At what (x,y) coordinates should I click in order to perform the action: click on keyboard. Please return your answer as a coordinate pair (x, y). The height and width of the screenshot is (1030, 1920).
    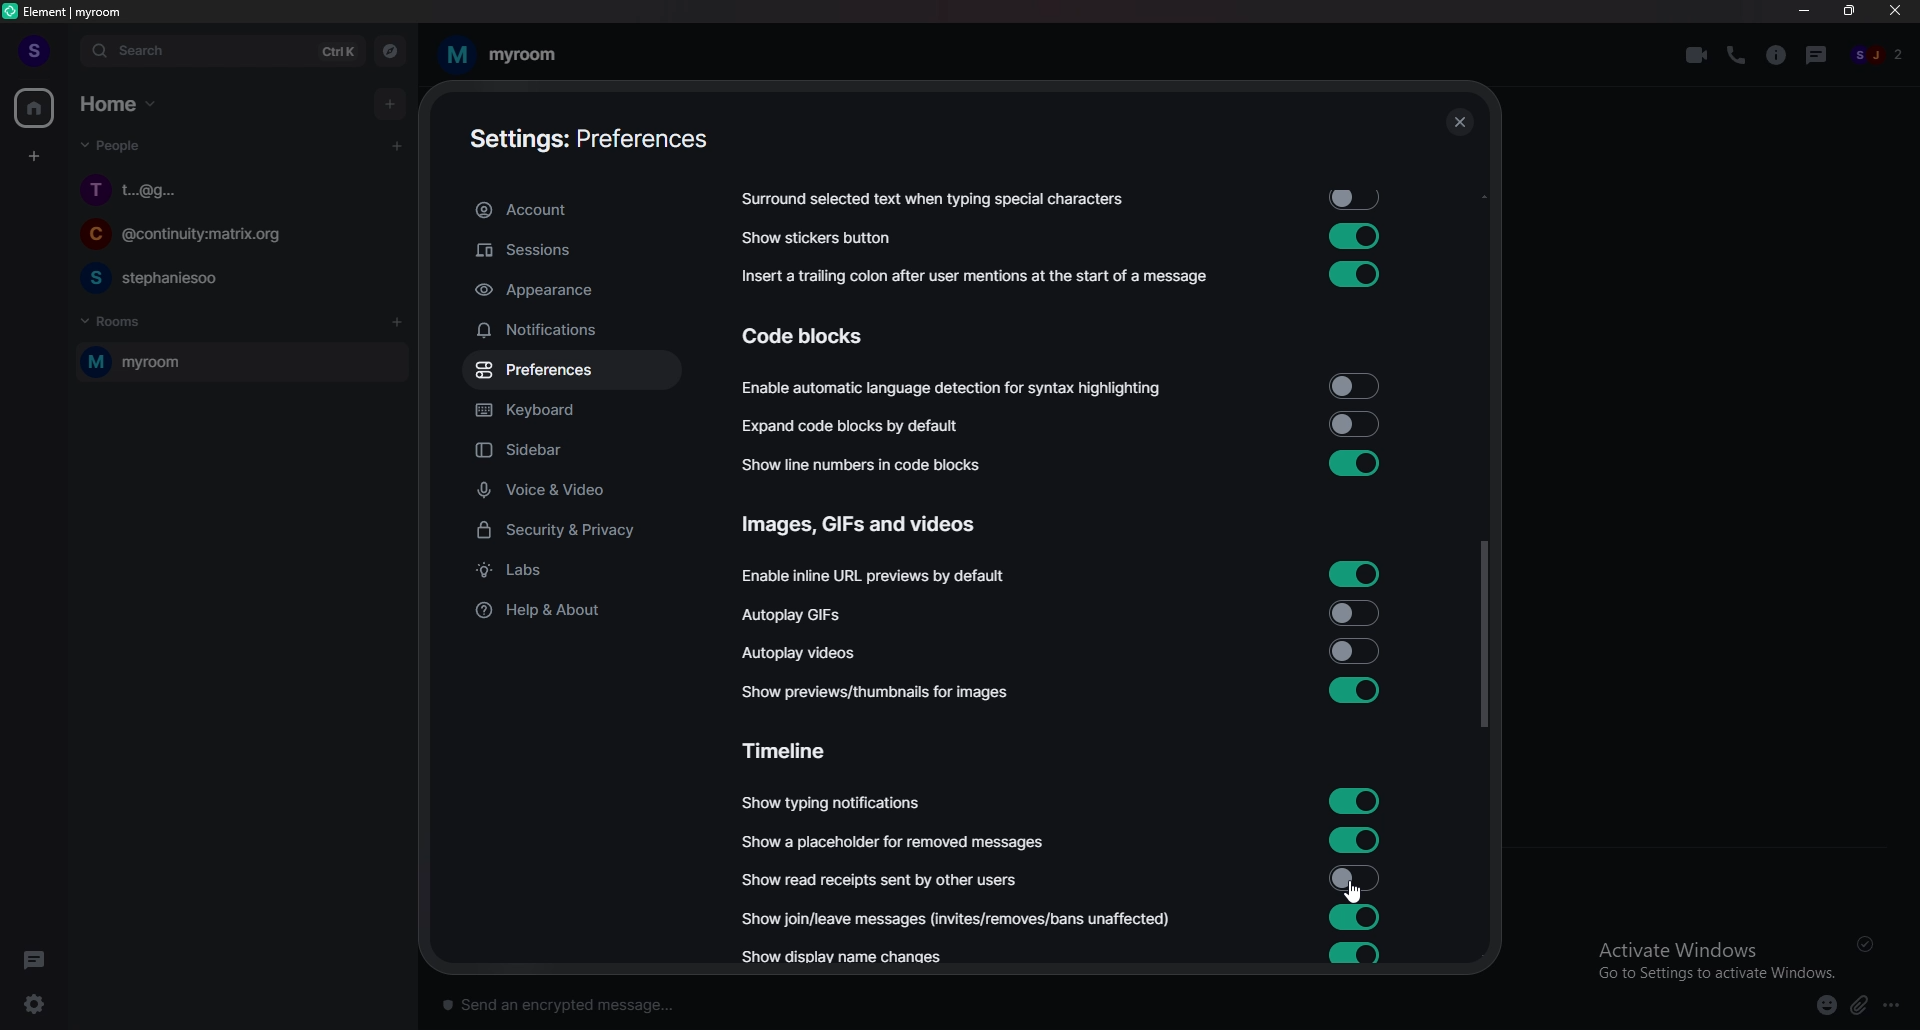
    Looking at the image, I should click on (569, 413).